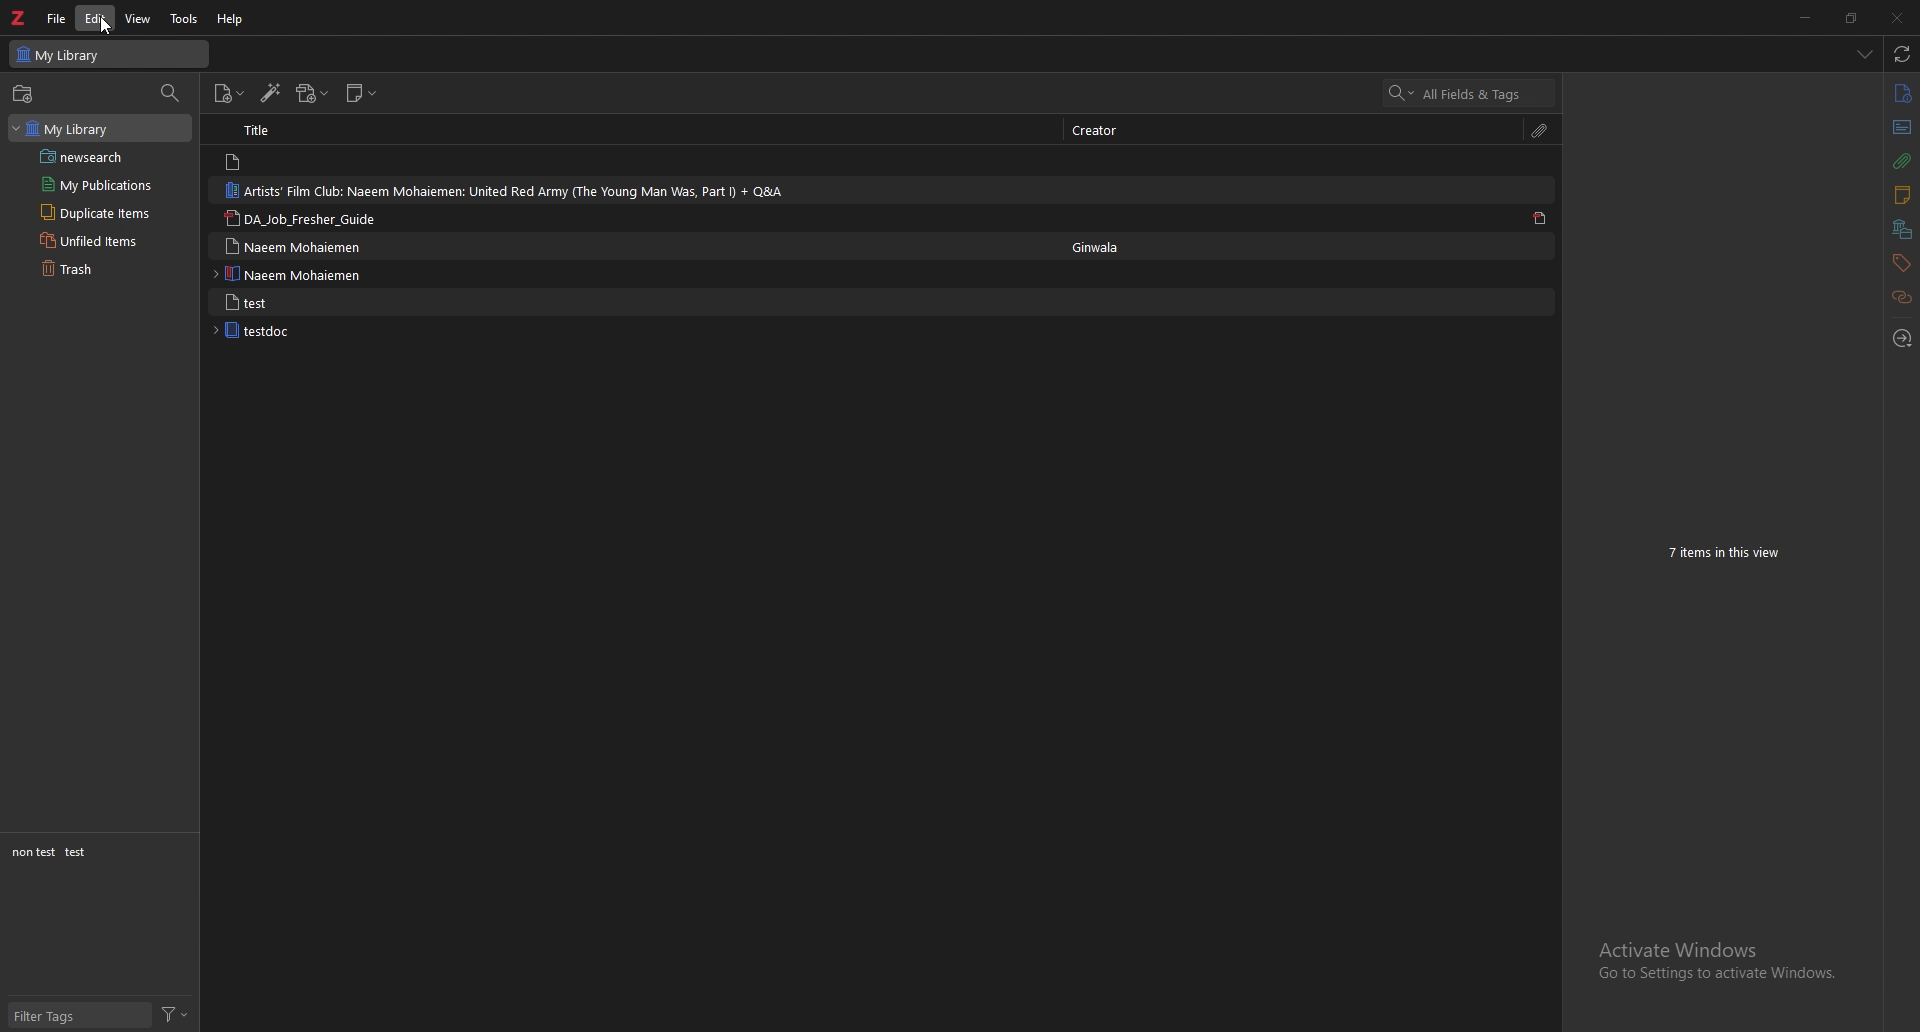  What do you see at coordinates (296, 331) in the screenshot?
I see `testdoc` at bounding box center [296, 331].